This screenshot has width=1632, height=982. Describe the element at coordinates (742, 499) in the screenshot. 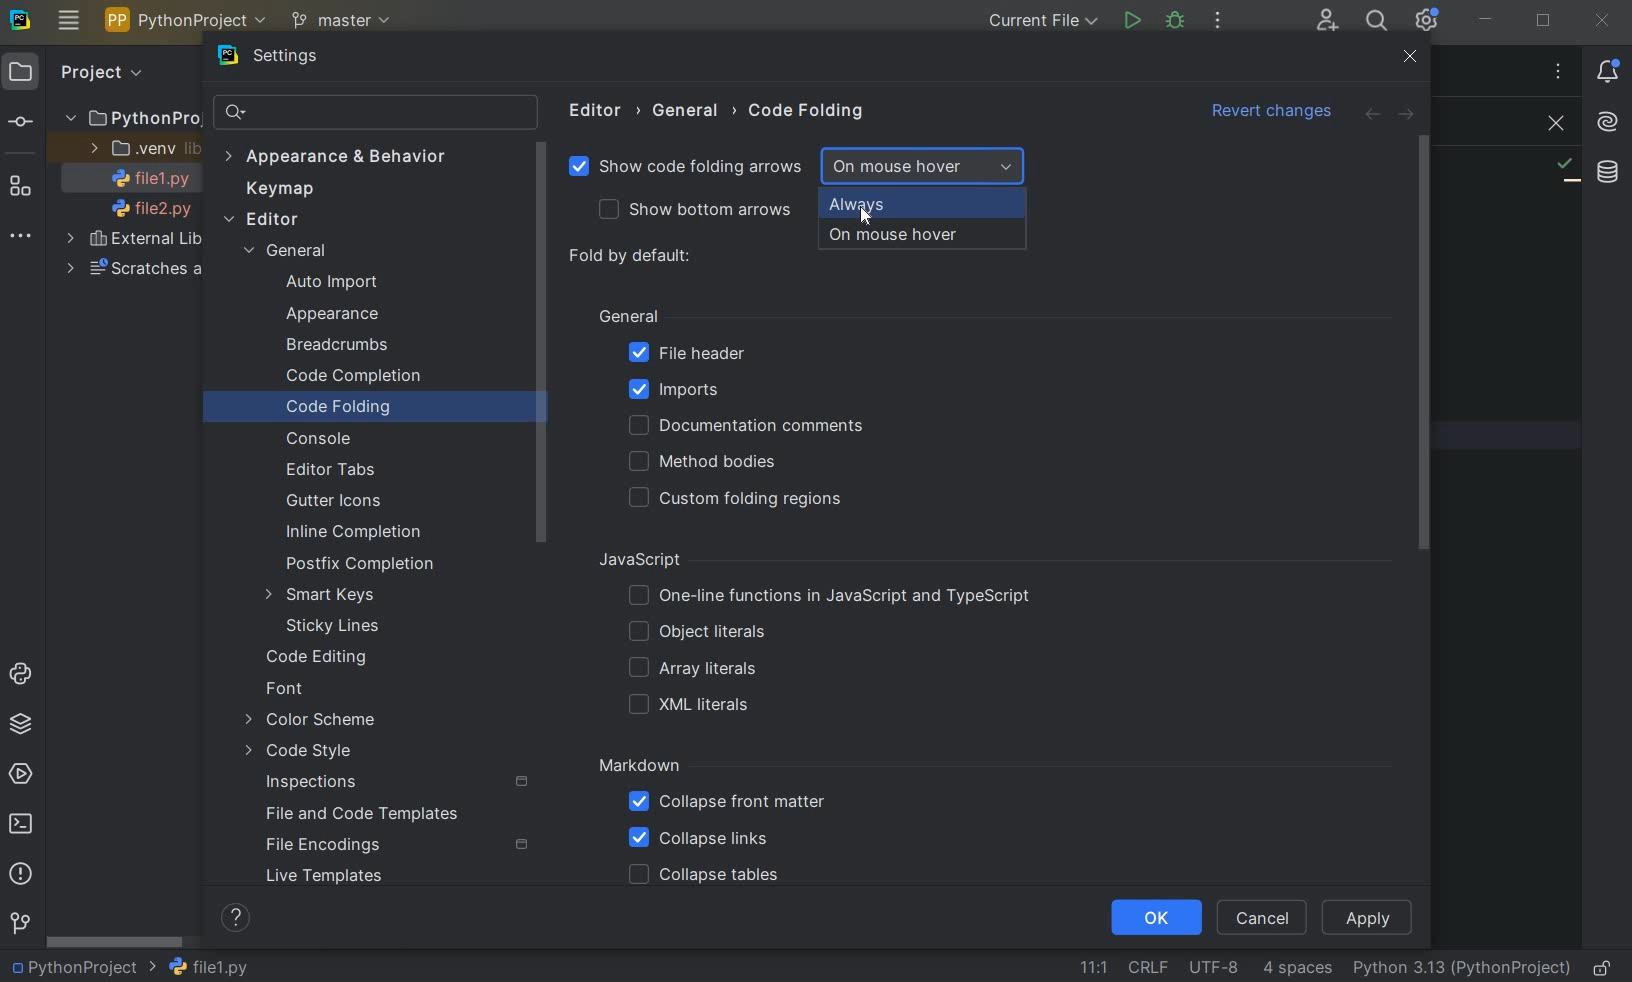

I see `CUSTOM FOLDING REGIONS` at that location.